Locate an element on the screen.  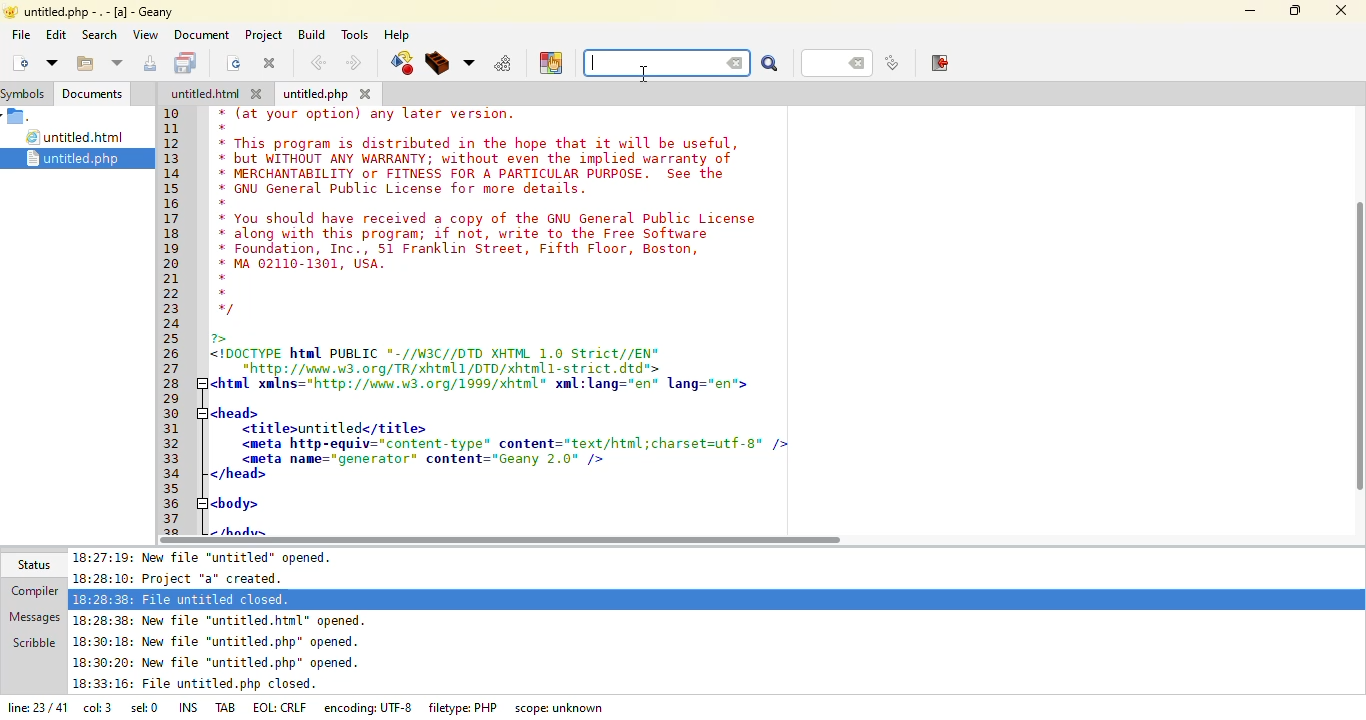
35 is located at coordinates (171, 487).